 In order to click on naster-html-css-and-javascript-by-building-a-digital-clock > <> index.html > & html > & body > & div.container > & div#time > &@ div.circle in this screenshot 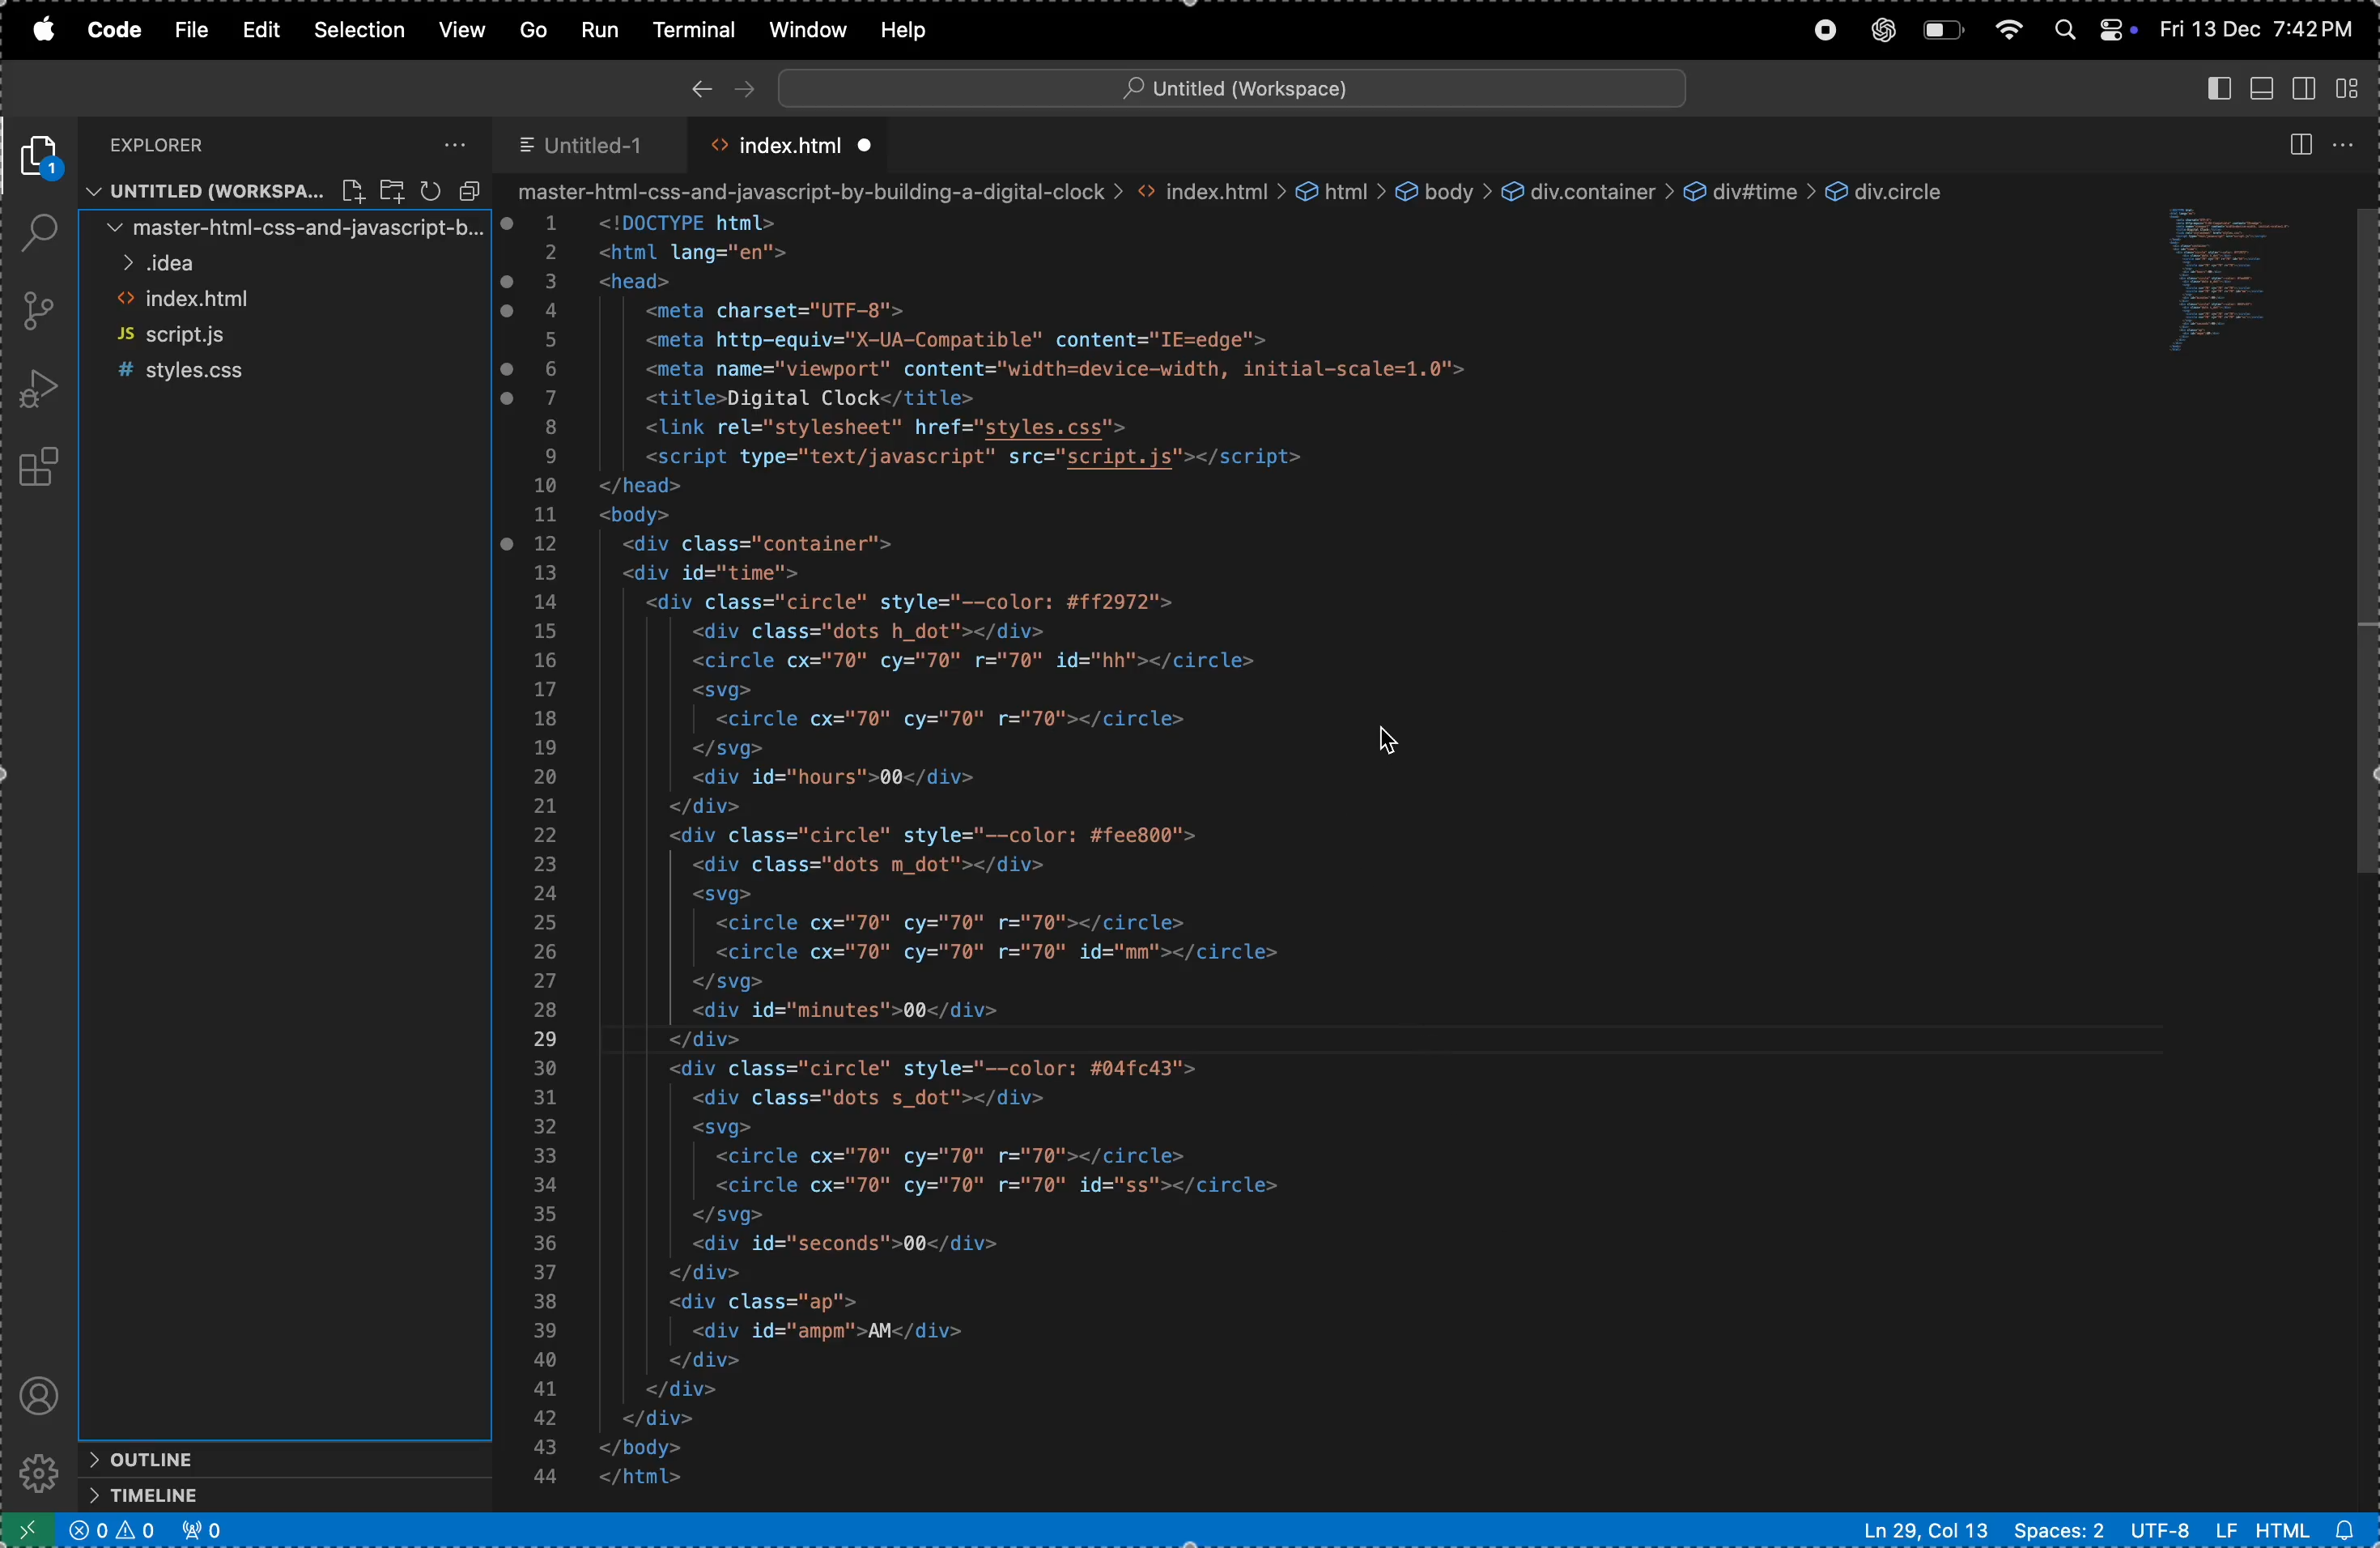, I will do `click(1230, 192)`.